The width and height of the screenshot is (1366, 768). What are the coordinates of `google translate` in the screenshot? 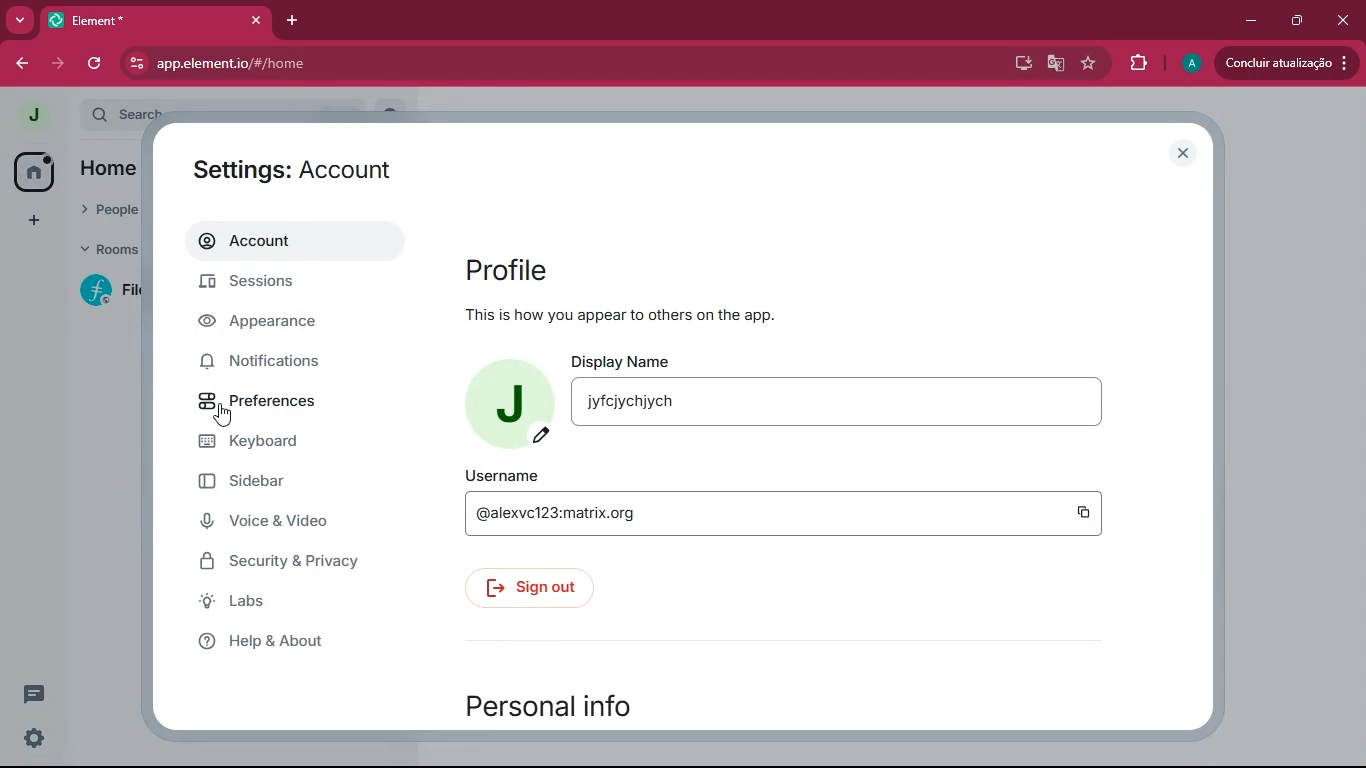 It's located at (1056, 64).